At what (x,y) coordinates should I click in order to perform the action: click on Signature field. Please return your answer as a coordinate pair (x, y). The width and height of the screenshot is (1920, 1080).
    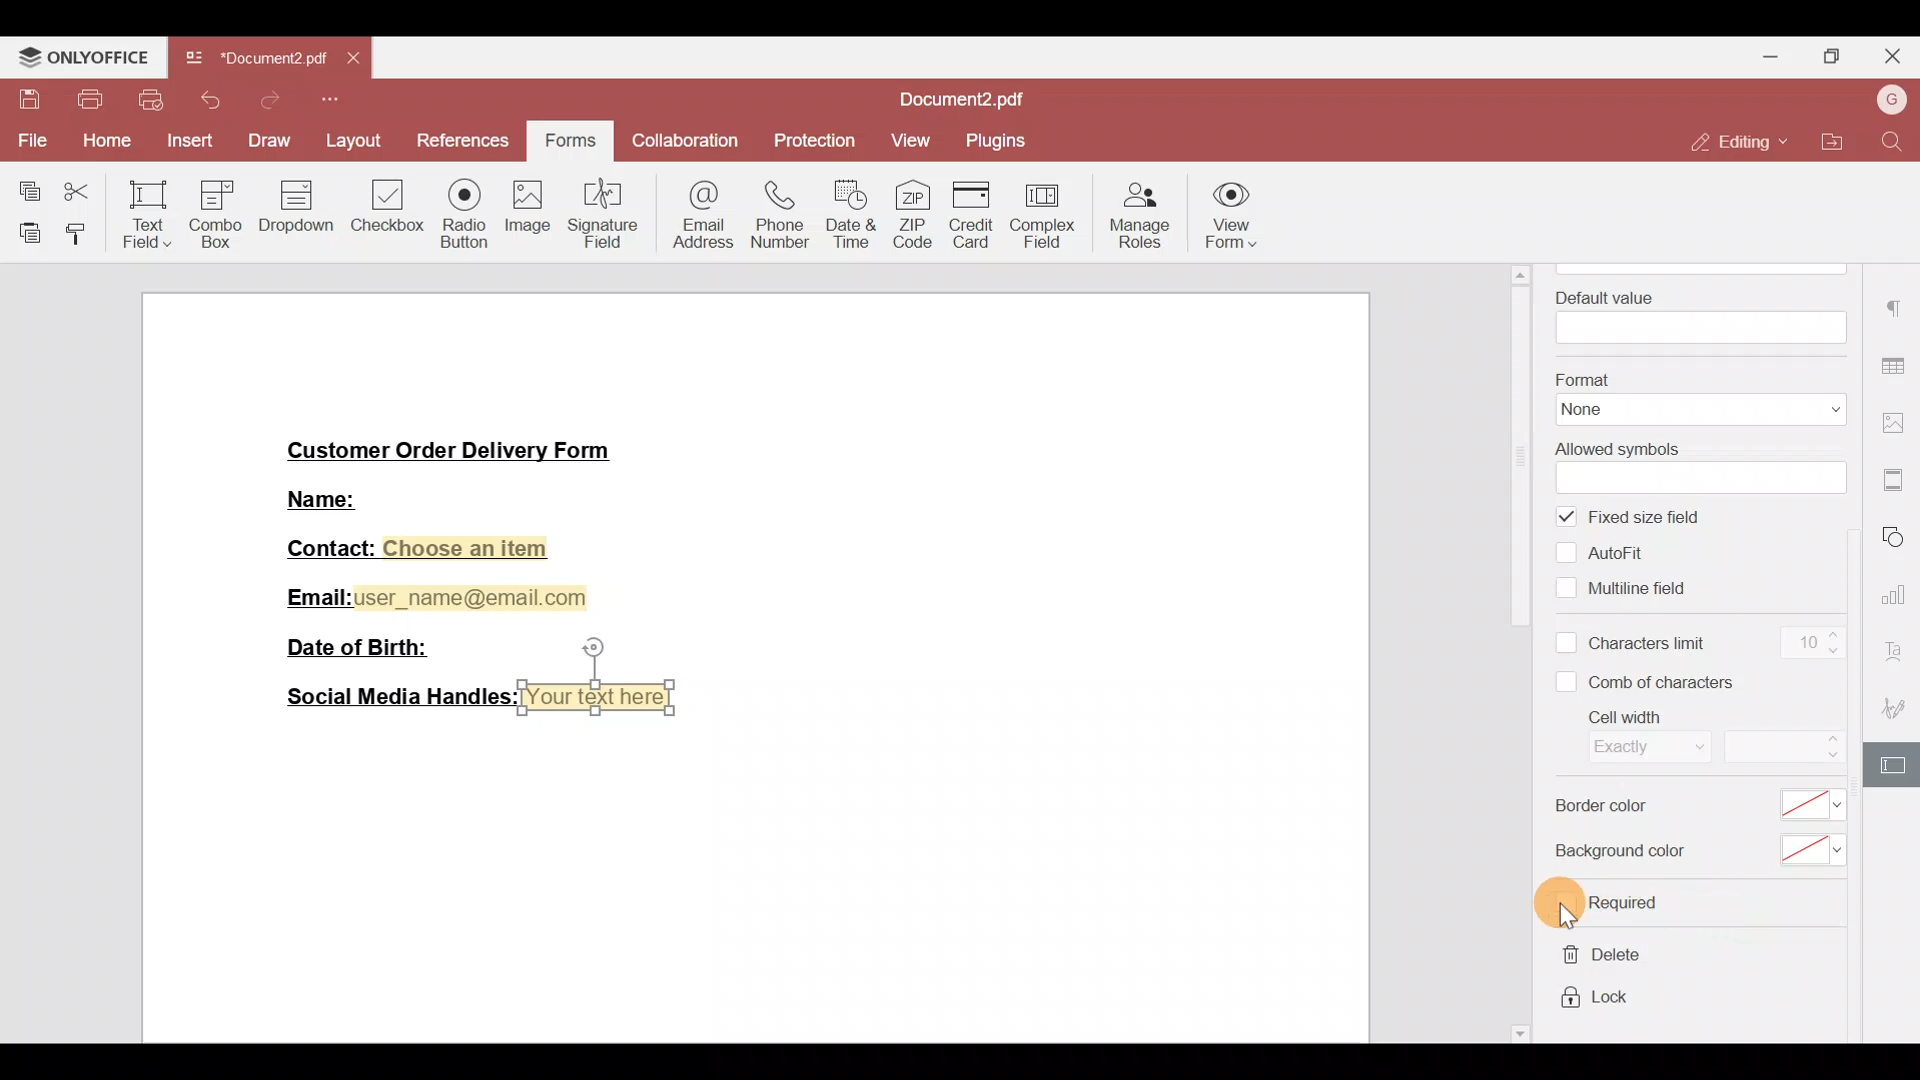
    Looking at the image, I should click on (598, 212).